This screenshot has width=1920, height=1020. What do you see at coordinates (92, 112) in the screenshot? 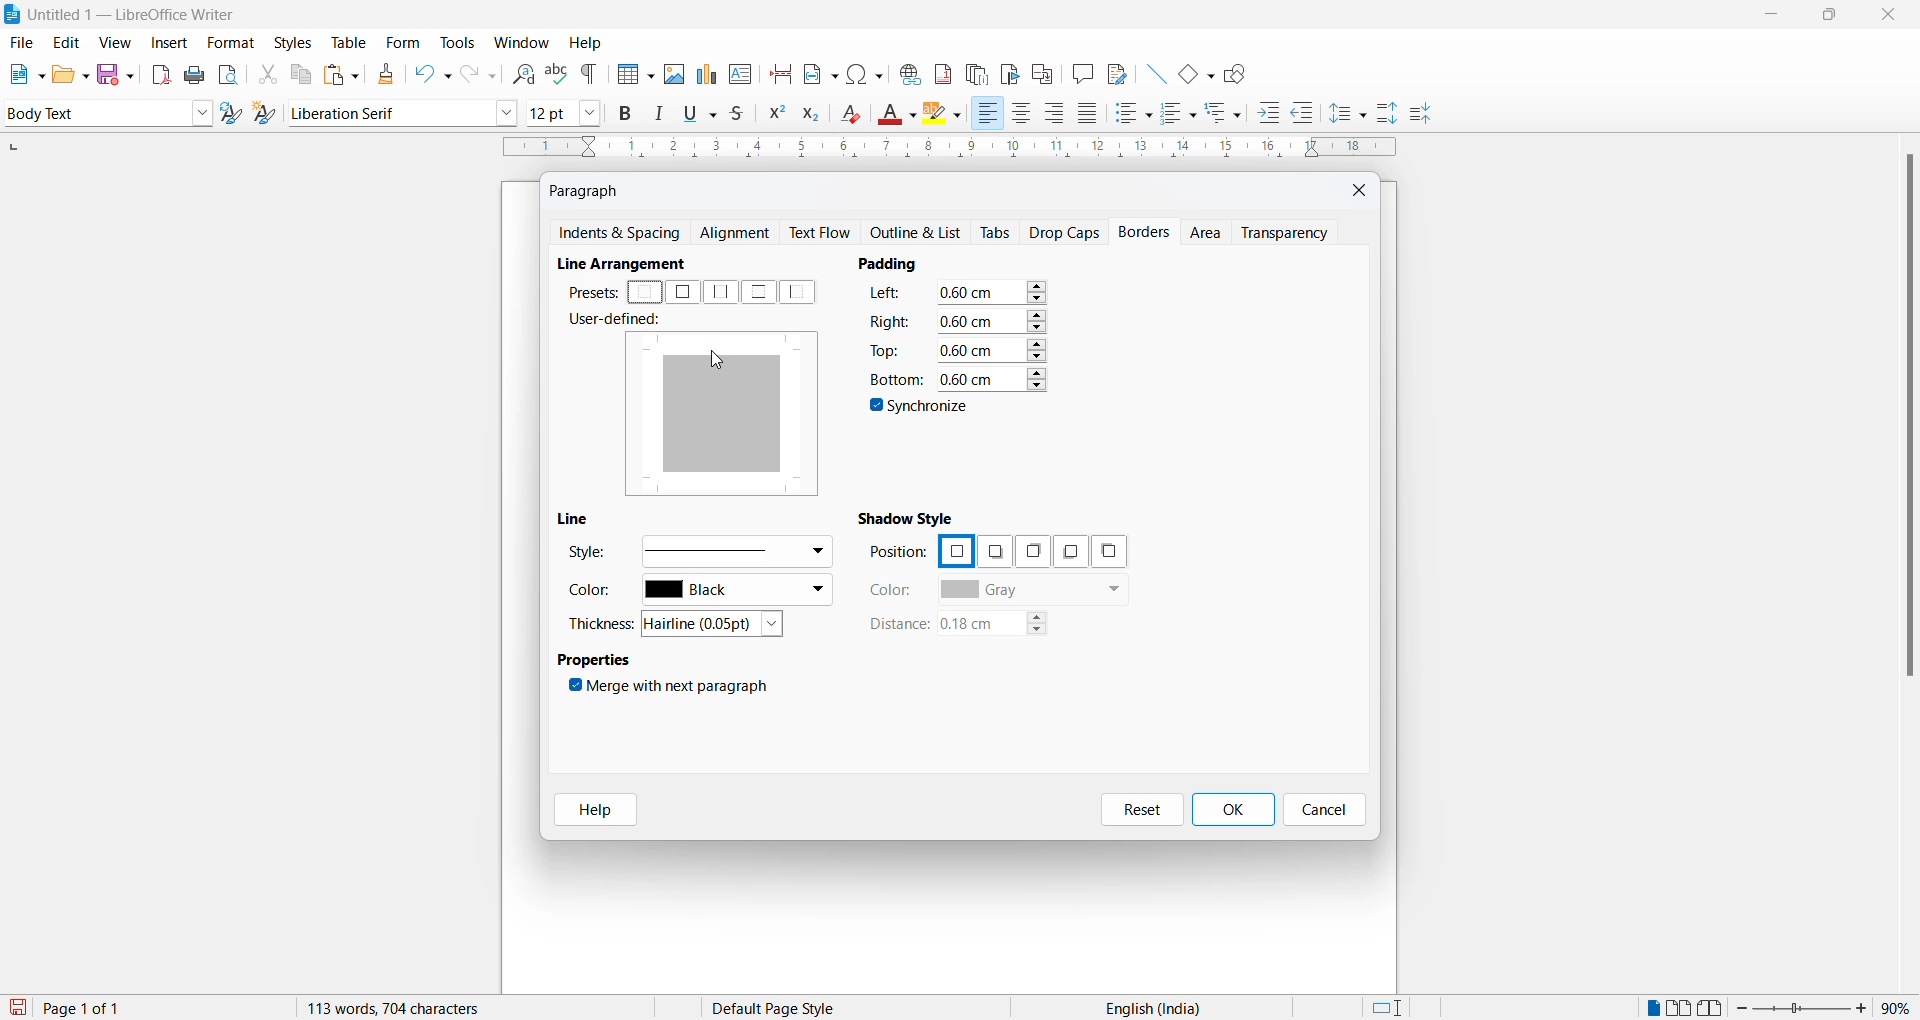
I see `style` at bounding box center [92, 112].